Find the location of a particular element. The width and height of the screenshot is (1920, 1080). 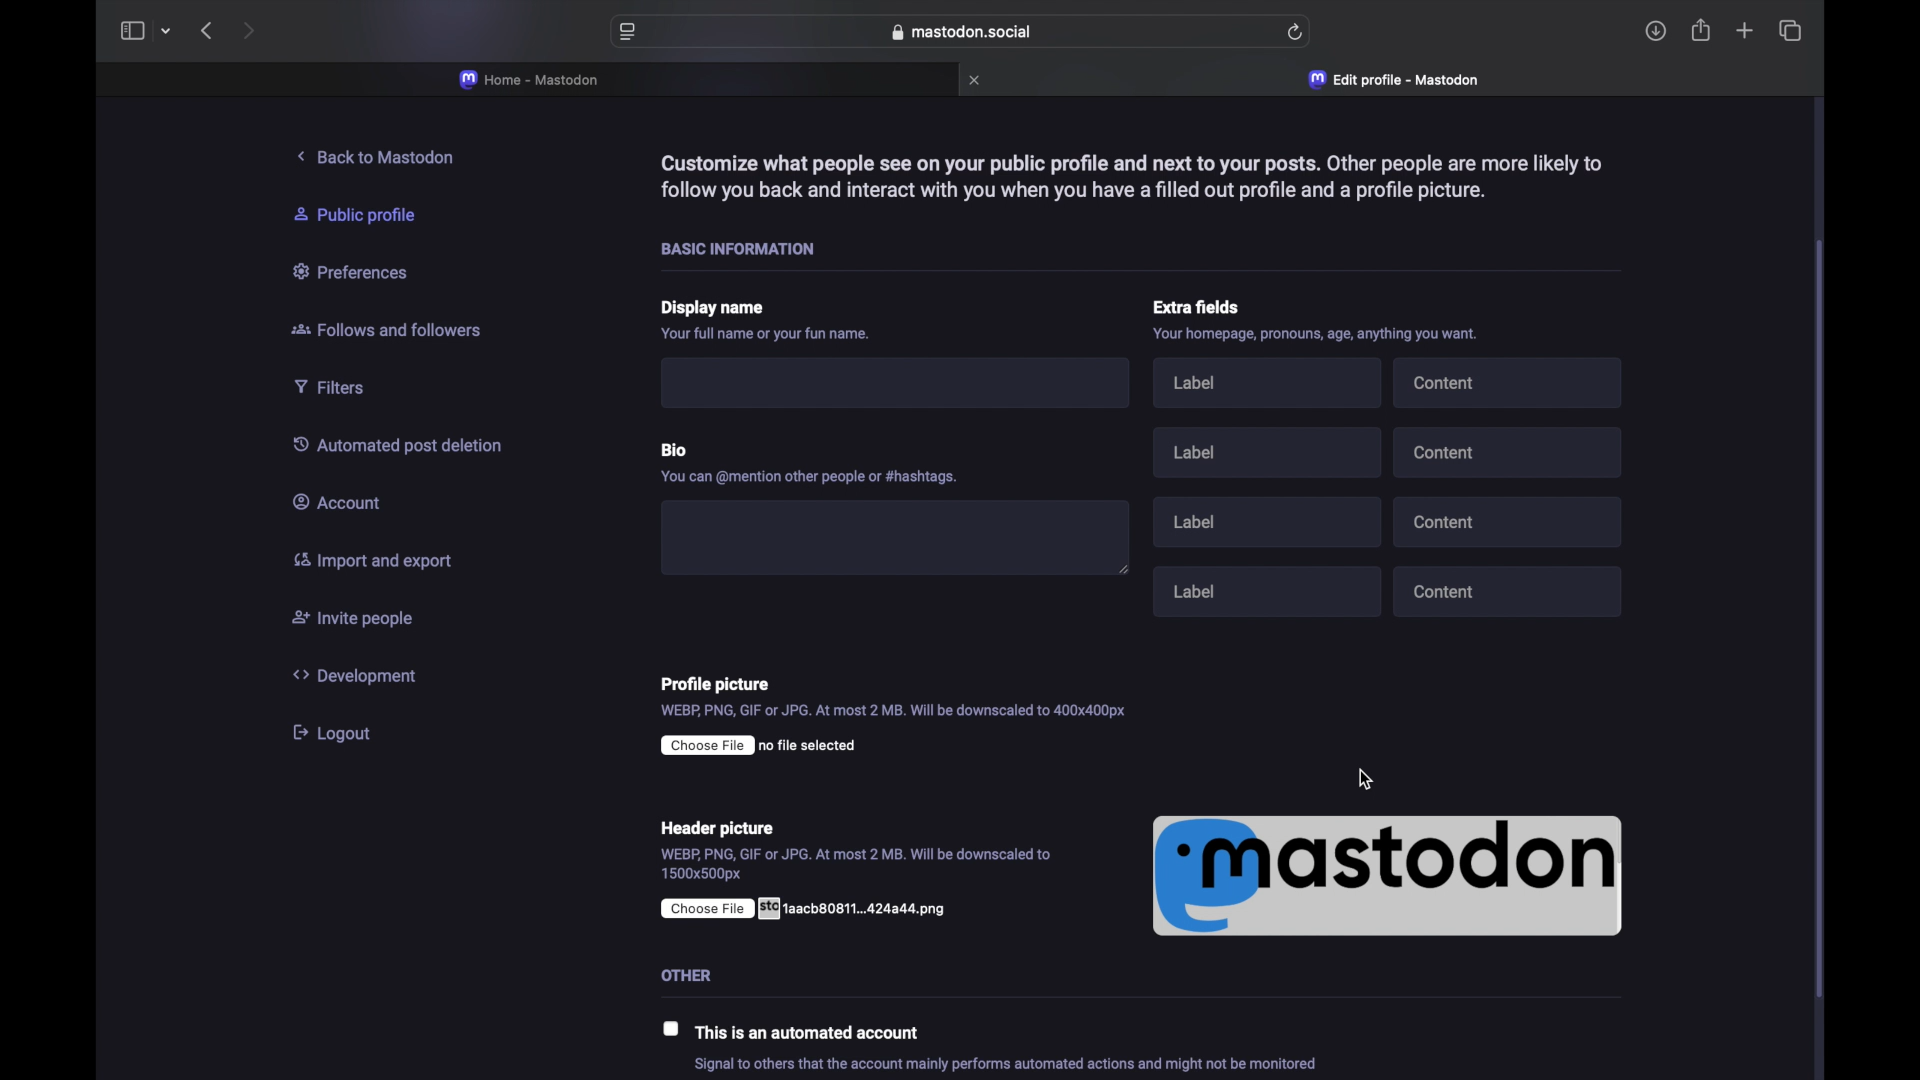

show tab overview is located at coordinates (1790, 30).